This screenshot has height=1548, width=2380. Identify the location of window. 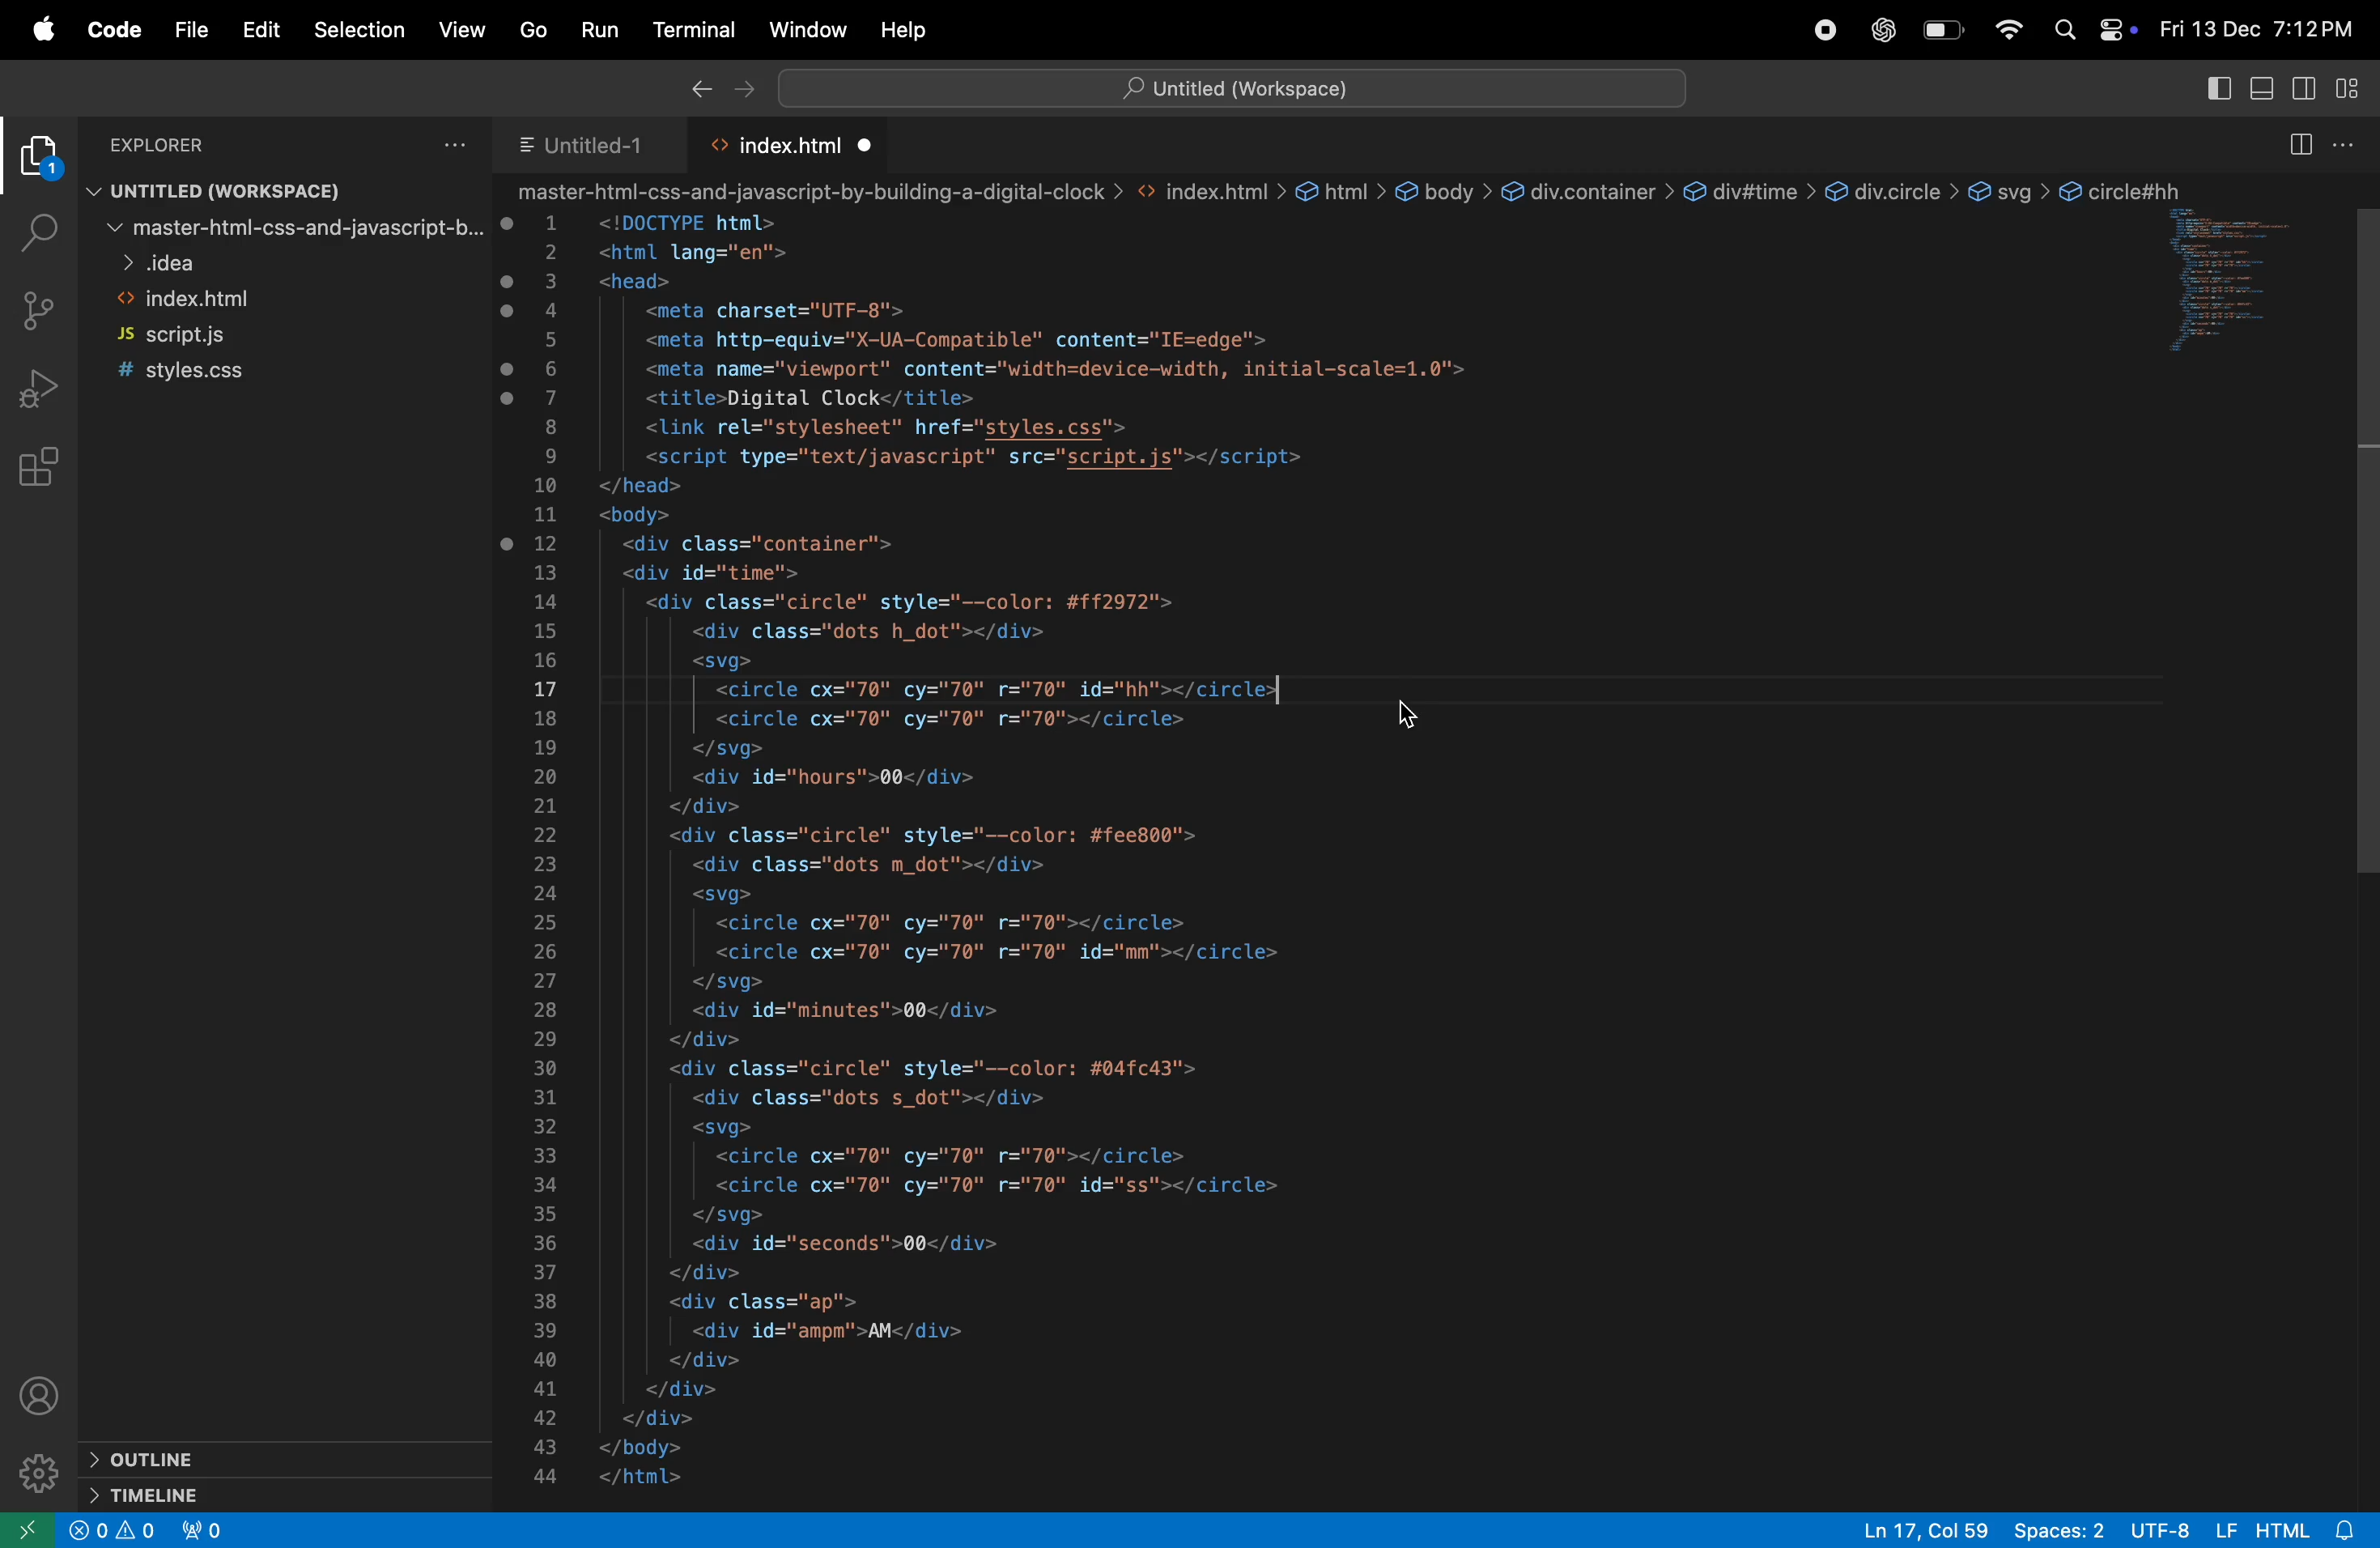
(805, 29).